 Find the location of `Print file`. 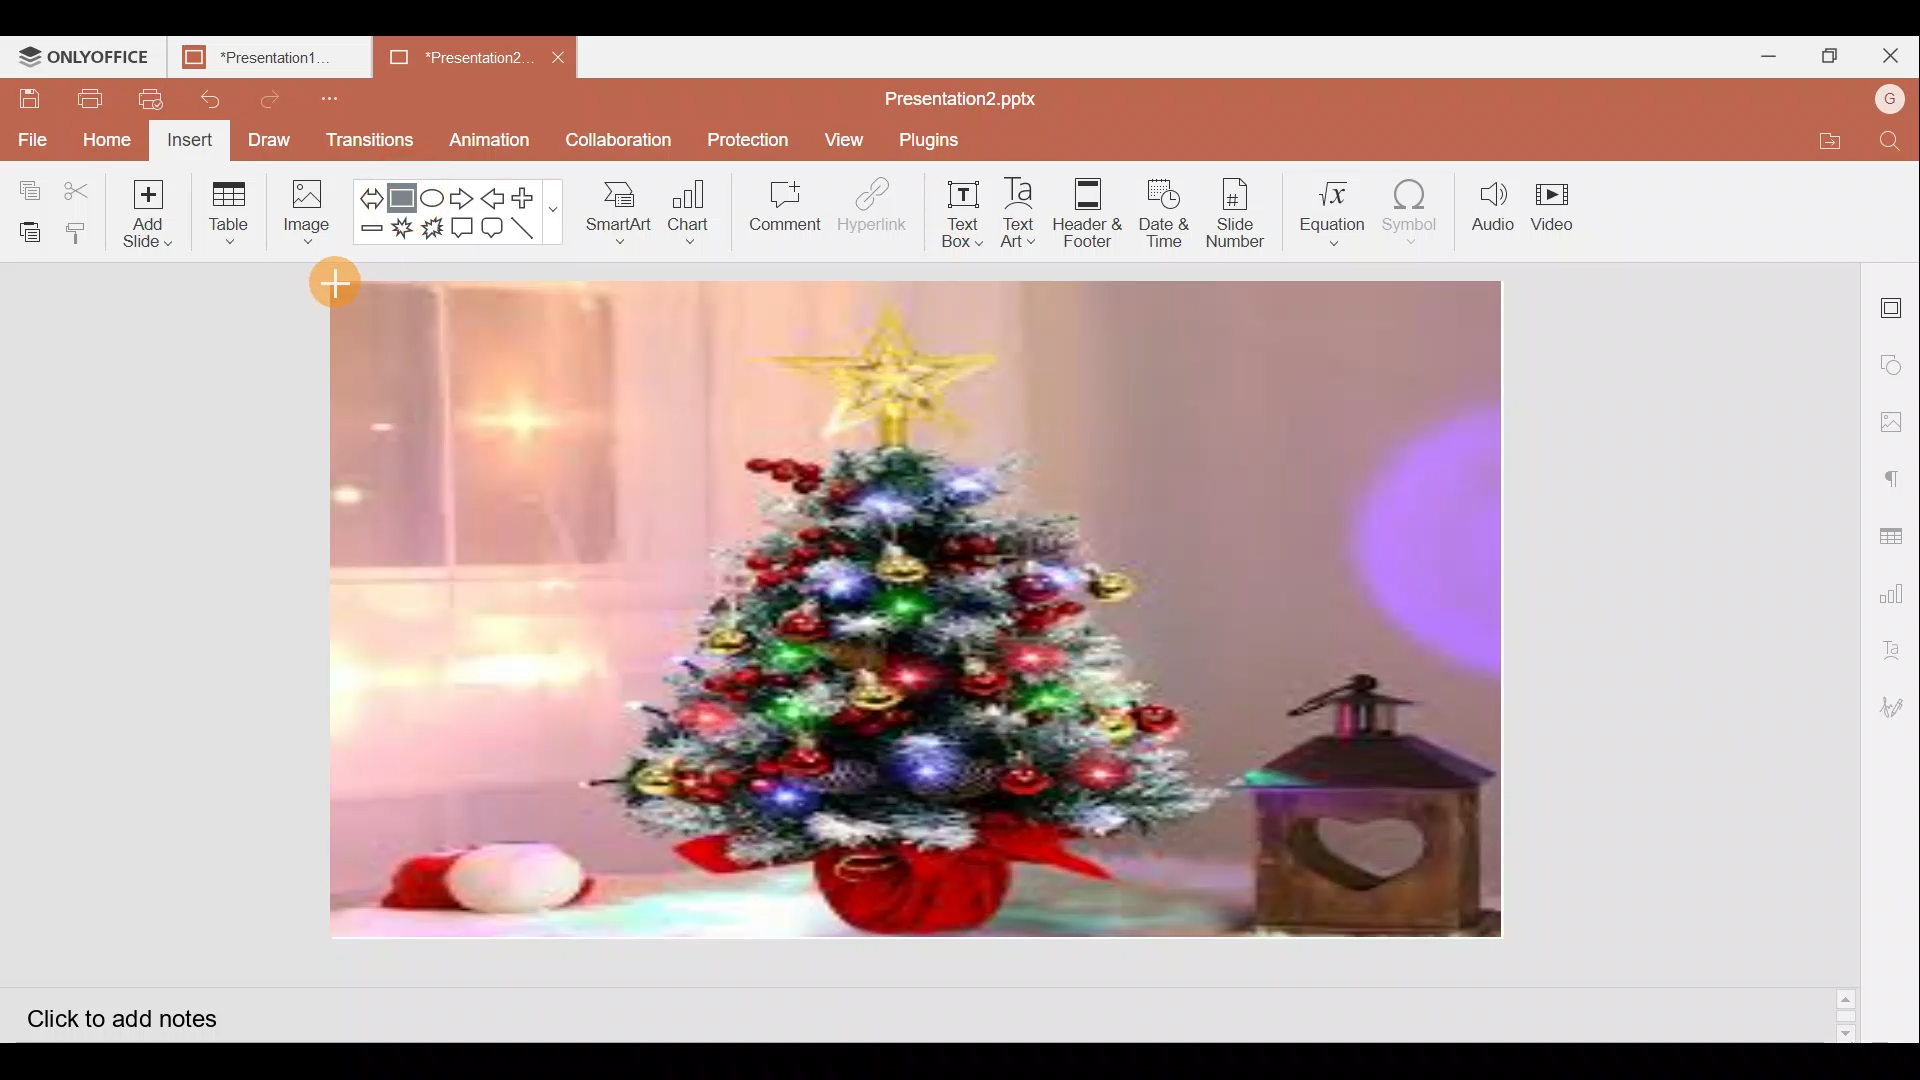

Print file is located at coordinates (89, 97).